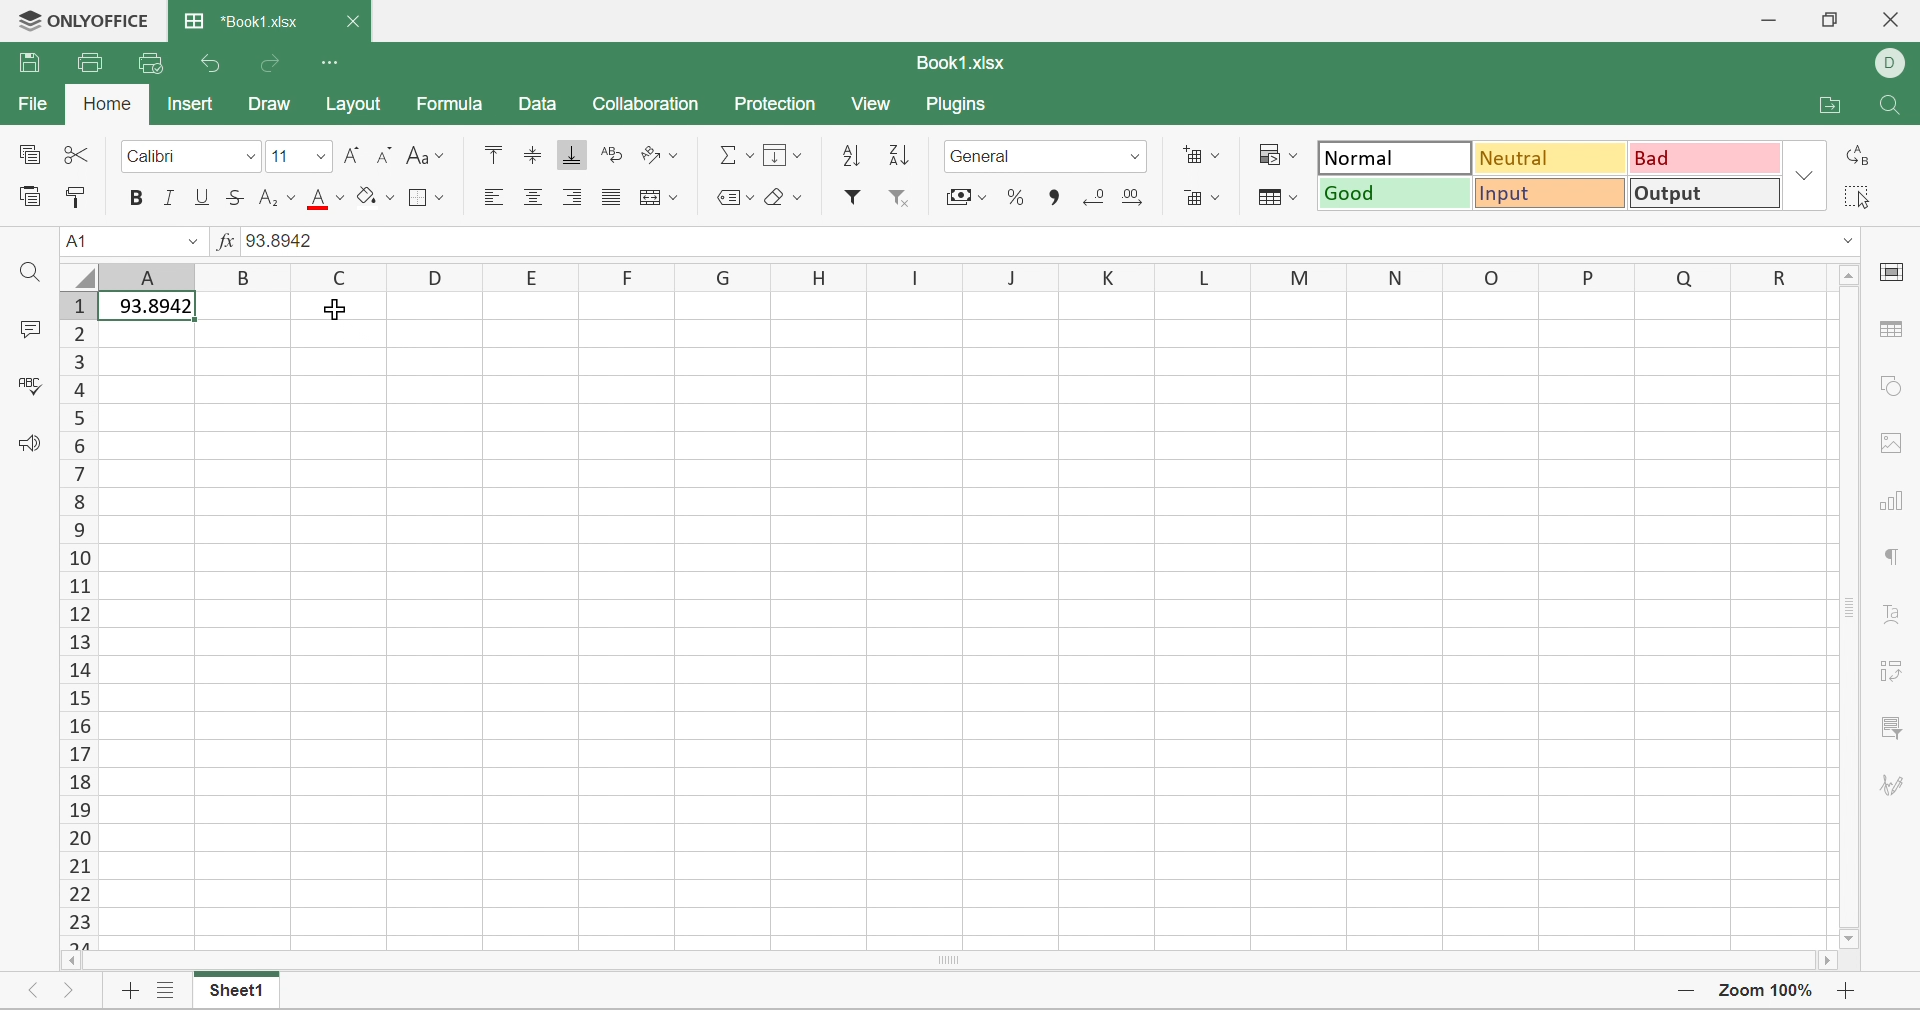  What do you see at coordinates (325, 199) in the screenshot?
I see `Font color` at bounding box center [325, 199].